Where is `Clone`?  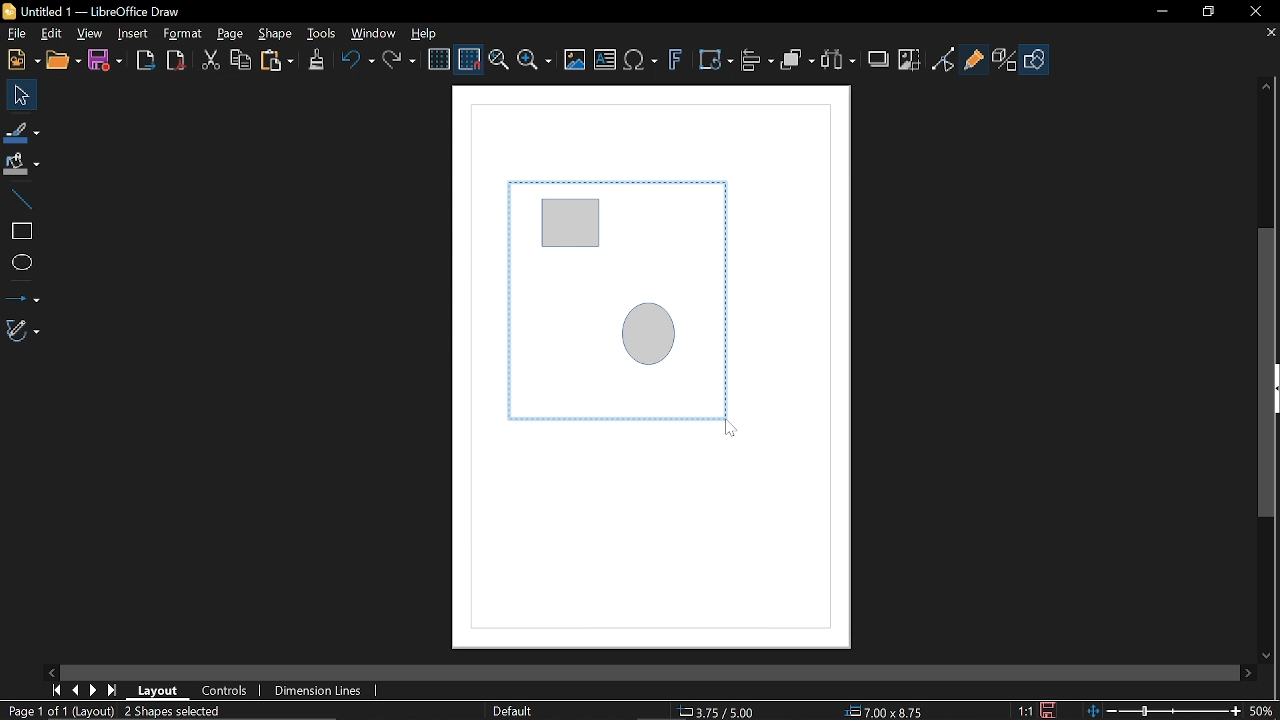
Clone is located at coordinates (318, 61).